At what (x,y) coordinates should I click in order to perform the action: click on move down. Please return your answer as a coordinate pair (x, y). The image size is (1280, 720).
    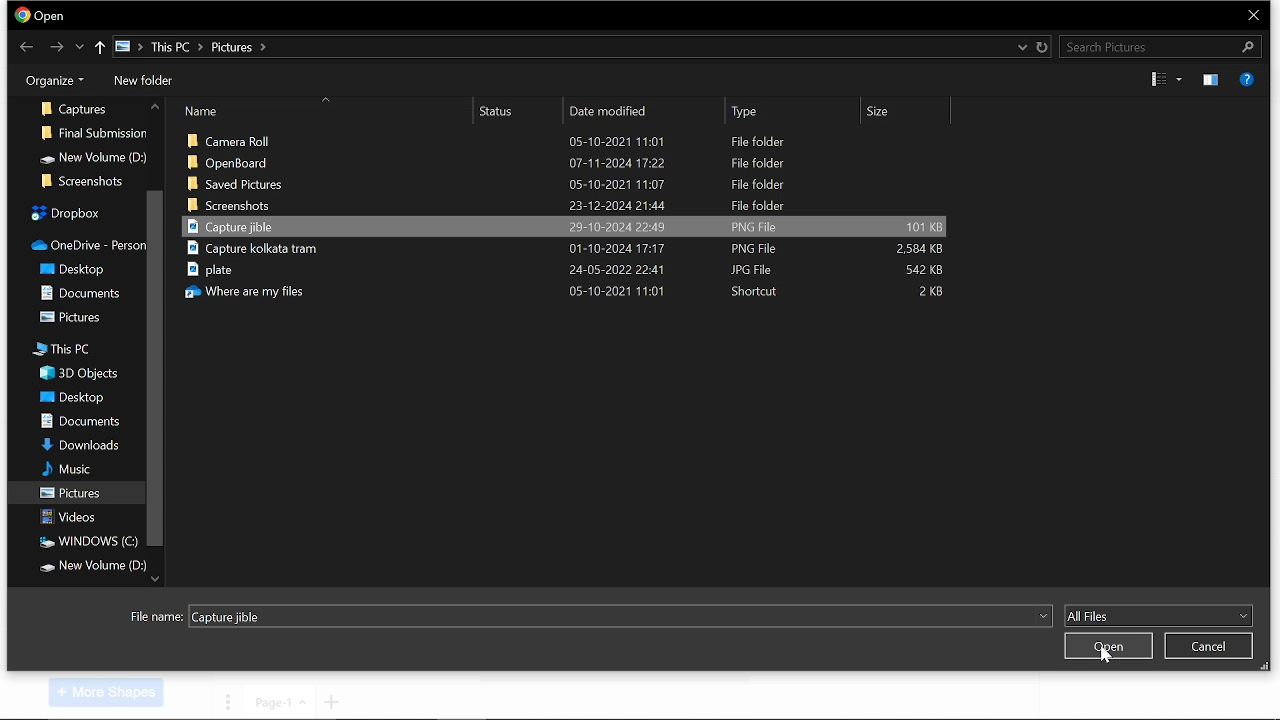
    Looking at the image, I should click on (155, 578).